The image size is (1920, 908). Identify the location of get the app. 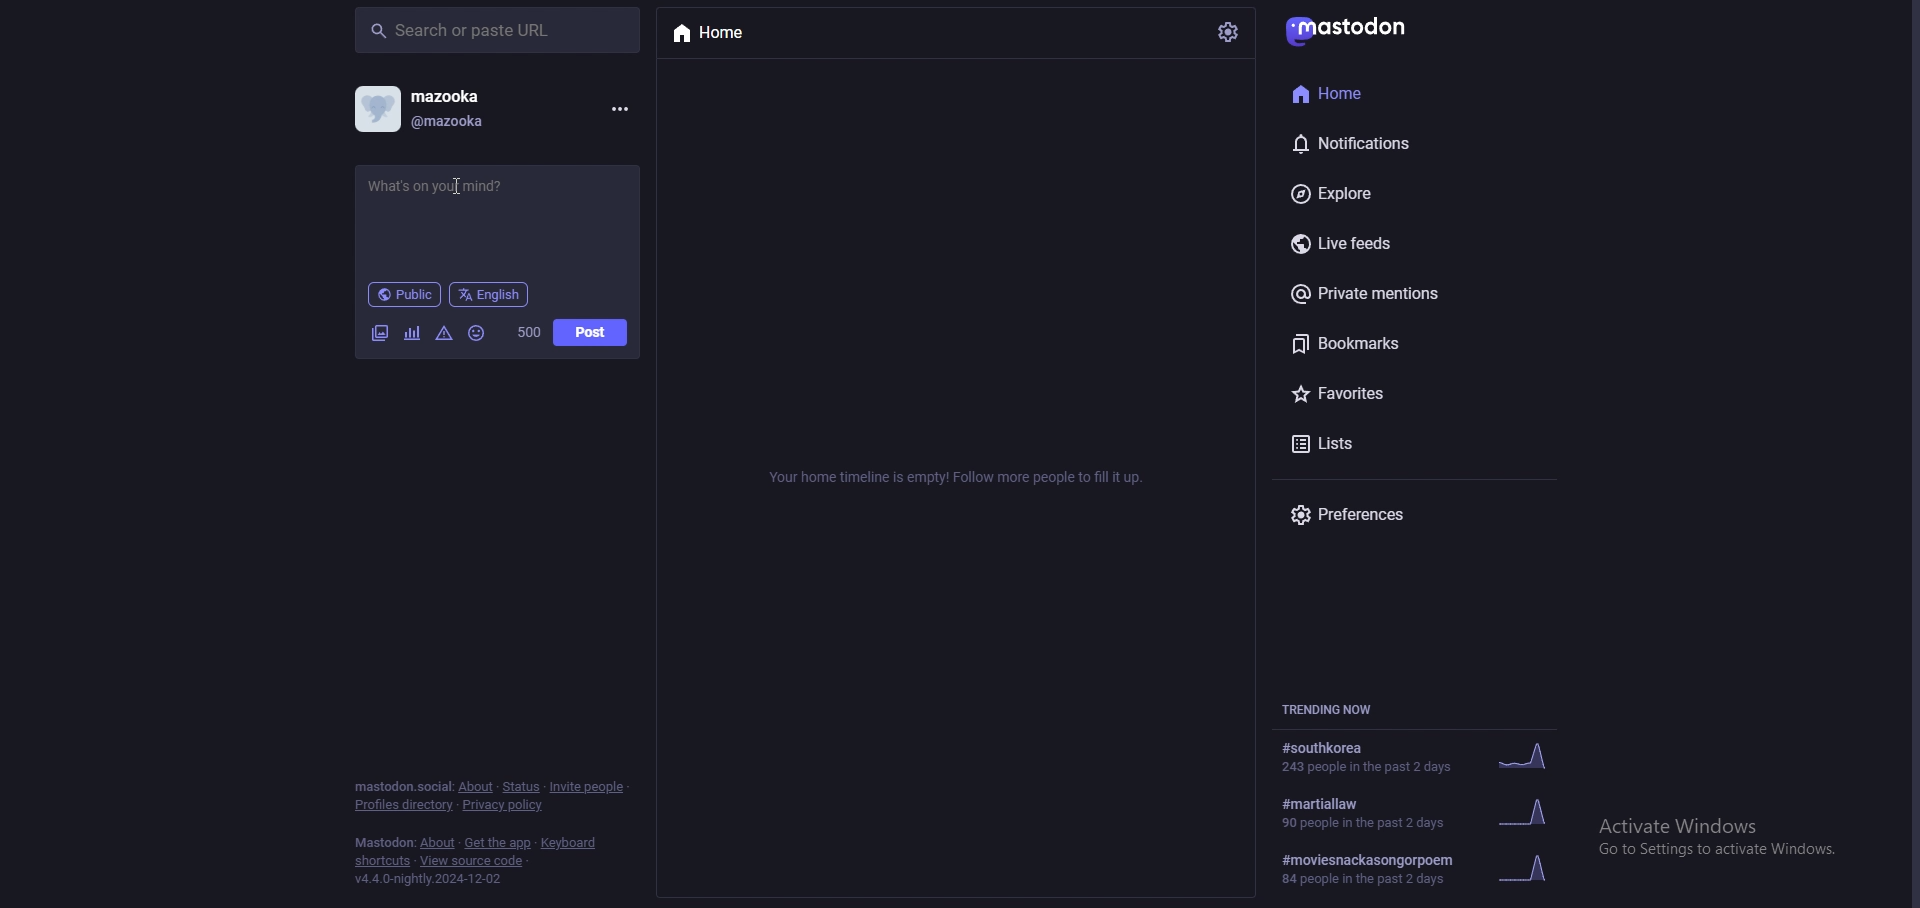
(498, 844).